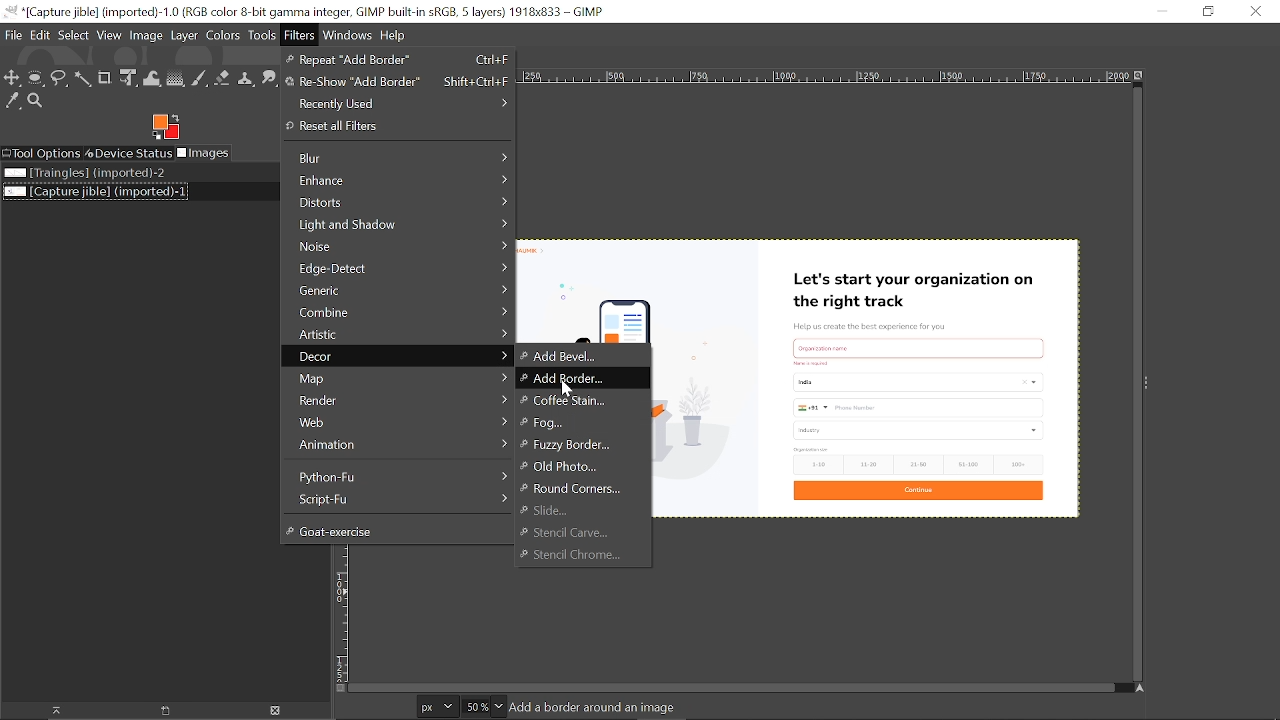 The width and height of the screenshot is (1280, 720). Describe the element at coordinates (396, 400) in the screenshot. I see `Render` at that location.